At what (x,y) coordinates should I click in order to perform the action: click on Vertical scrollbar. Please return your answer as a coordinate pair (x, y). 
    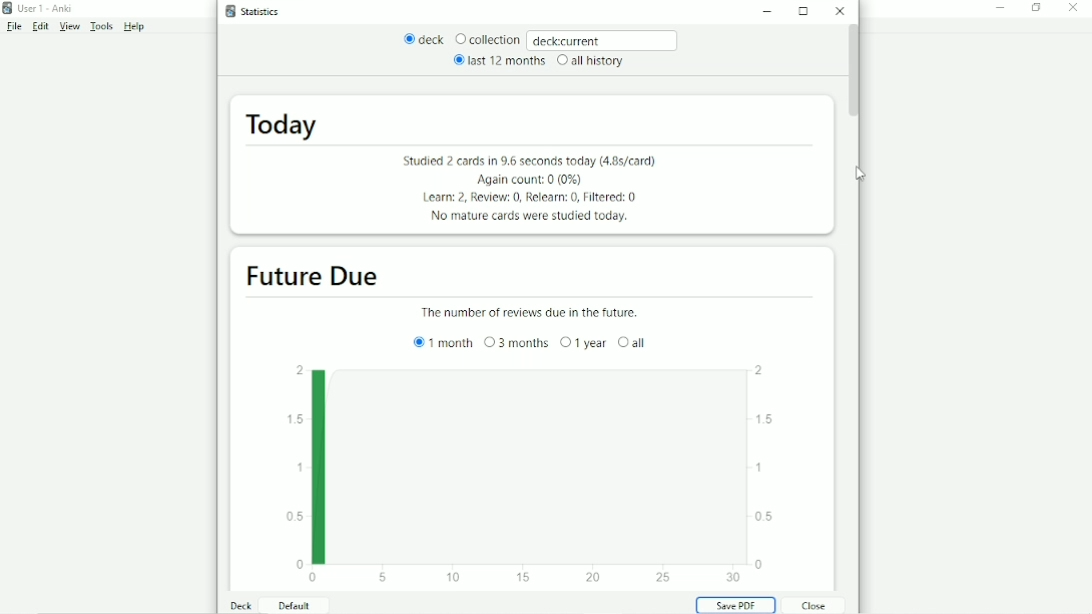
    Looking at the image, I should click on (855, 71).